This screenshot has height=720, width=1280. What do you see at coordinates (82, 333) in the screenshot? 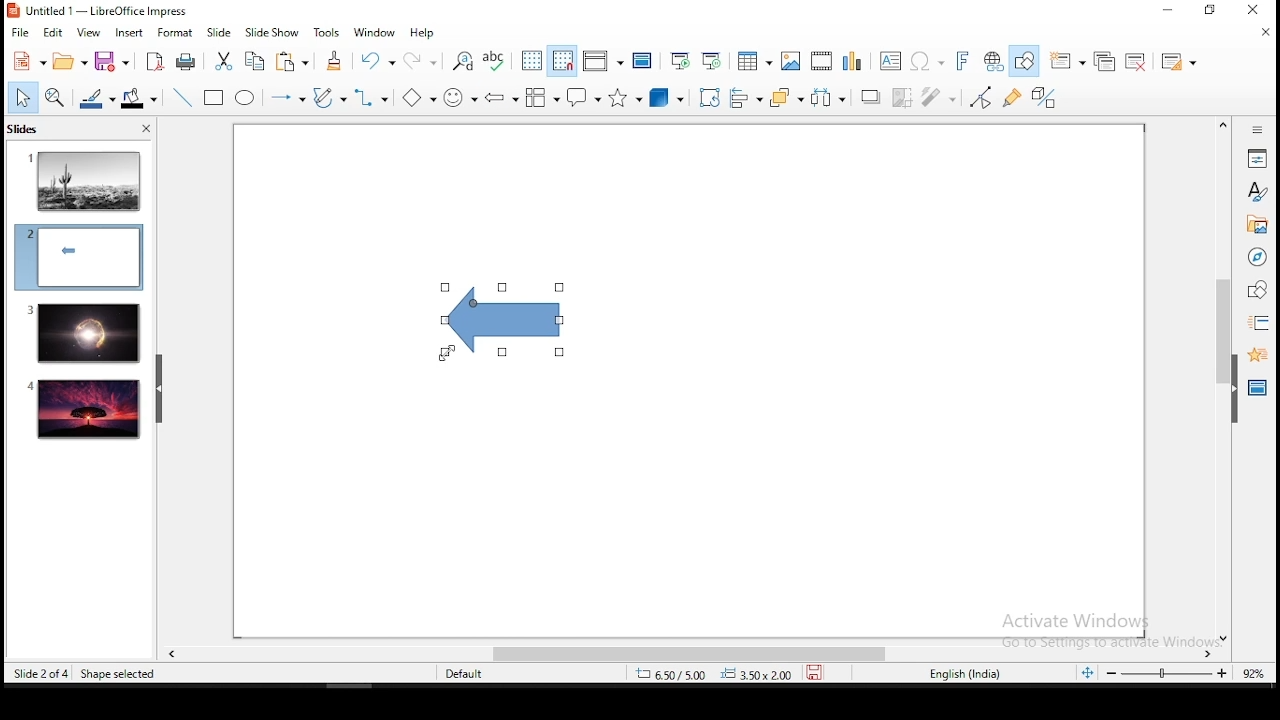
I see `slide` at bounding box center [82, 333].